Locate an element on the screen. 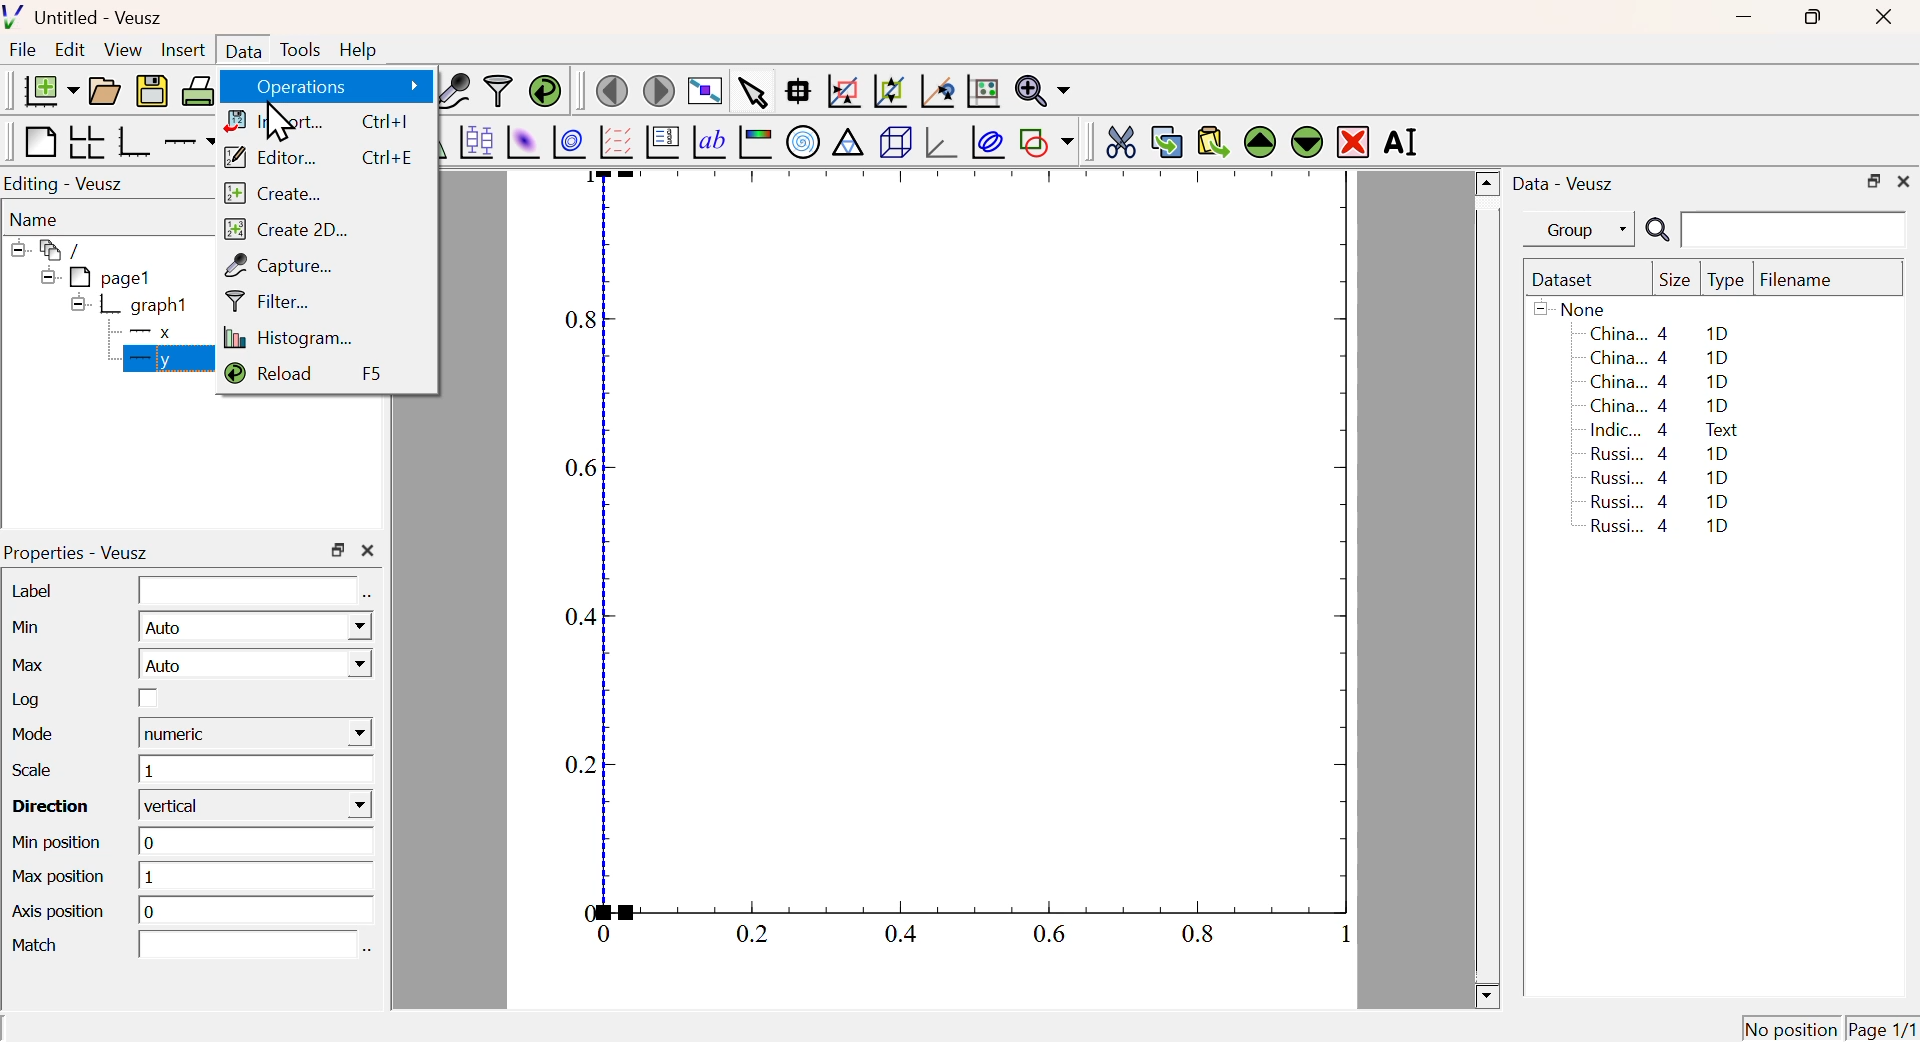  Move Up is located at coordinates (1262, 143).